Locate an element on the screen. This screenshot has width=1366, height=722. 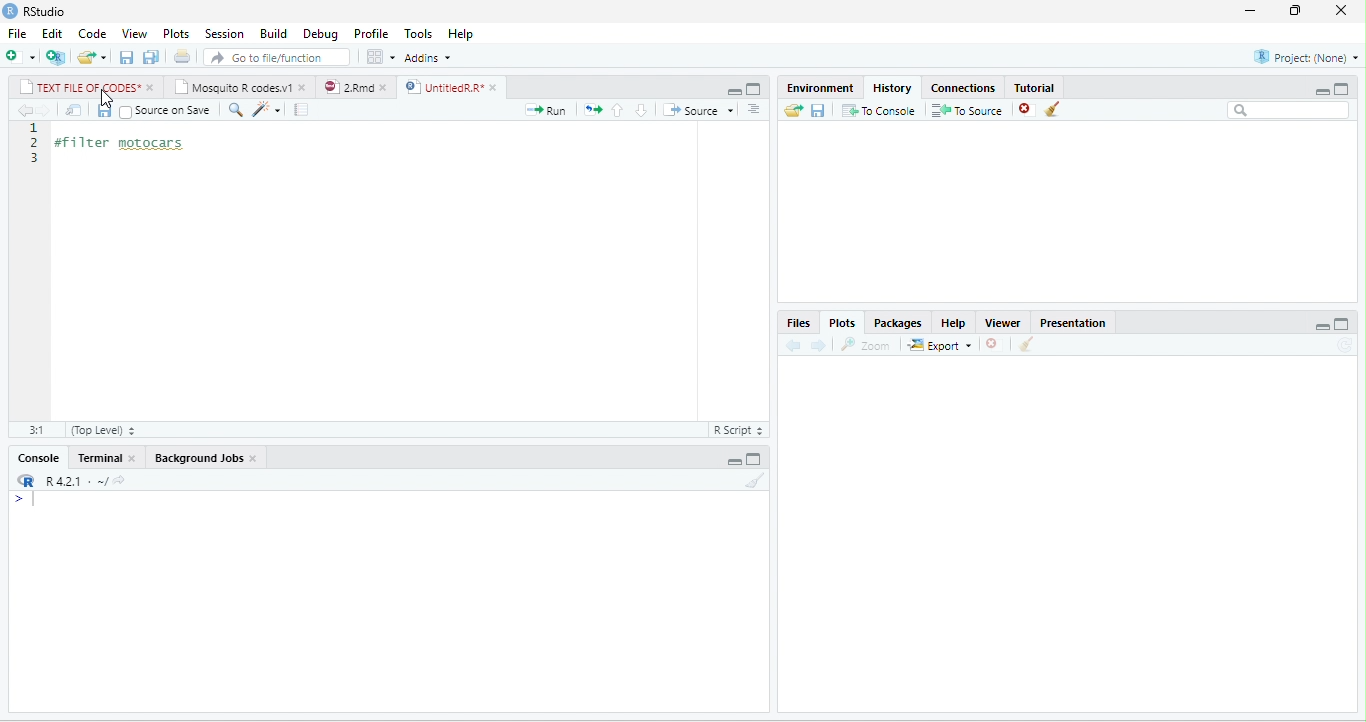
RStudio is located at coordinates (44, 11).